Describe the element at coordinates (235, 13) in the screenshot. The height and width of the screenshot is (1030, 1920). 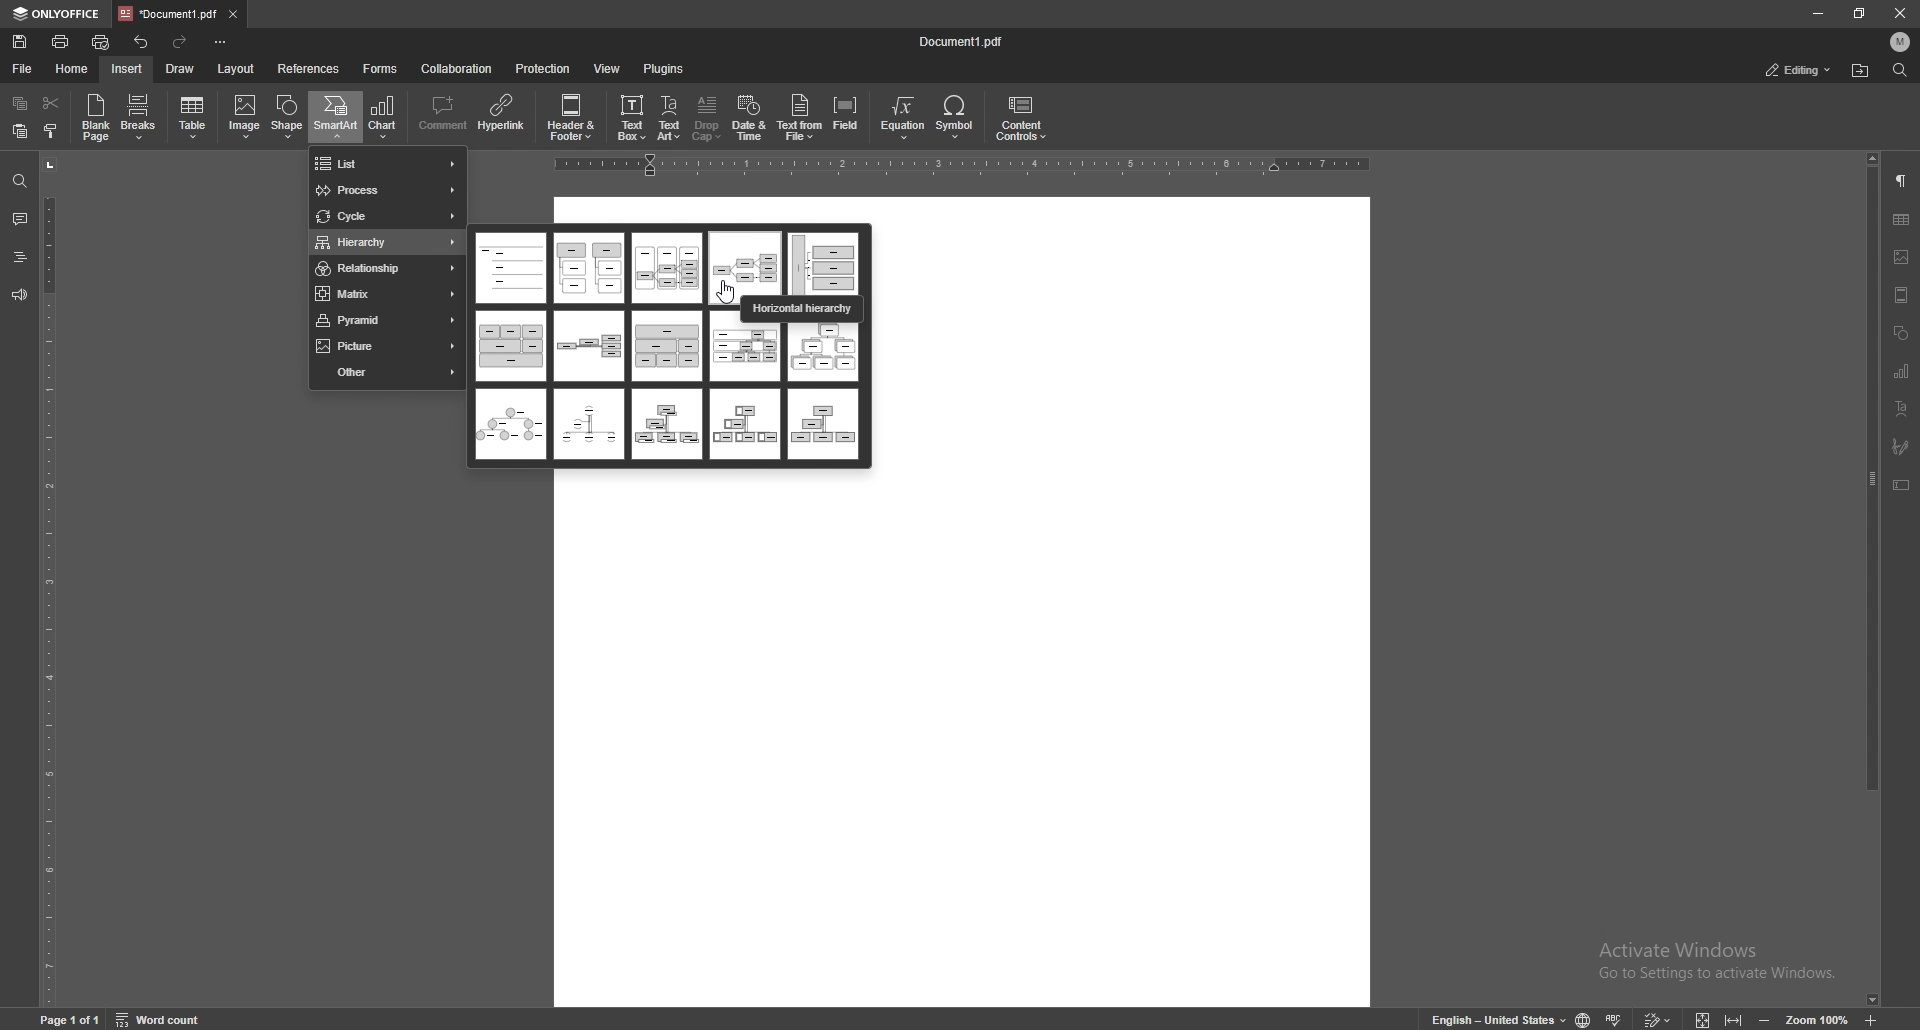
I see `close tab` at that location.